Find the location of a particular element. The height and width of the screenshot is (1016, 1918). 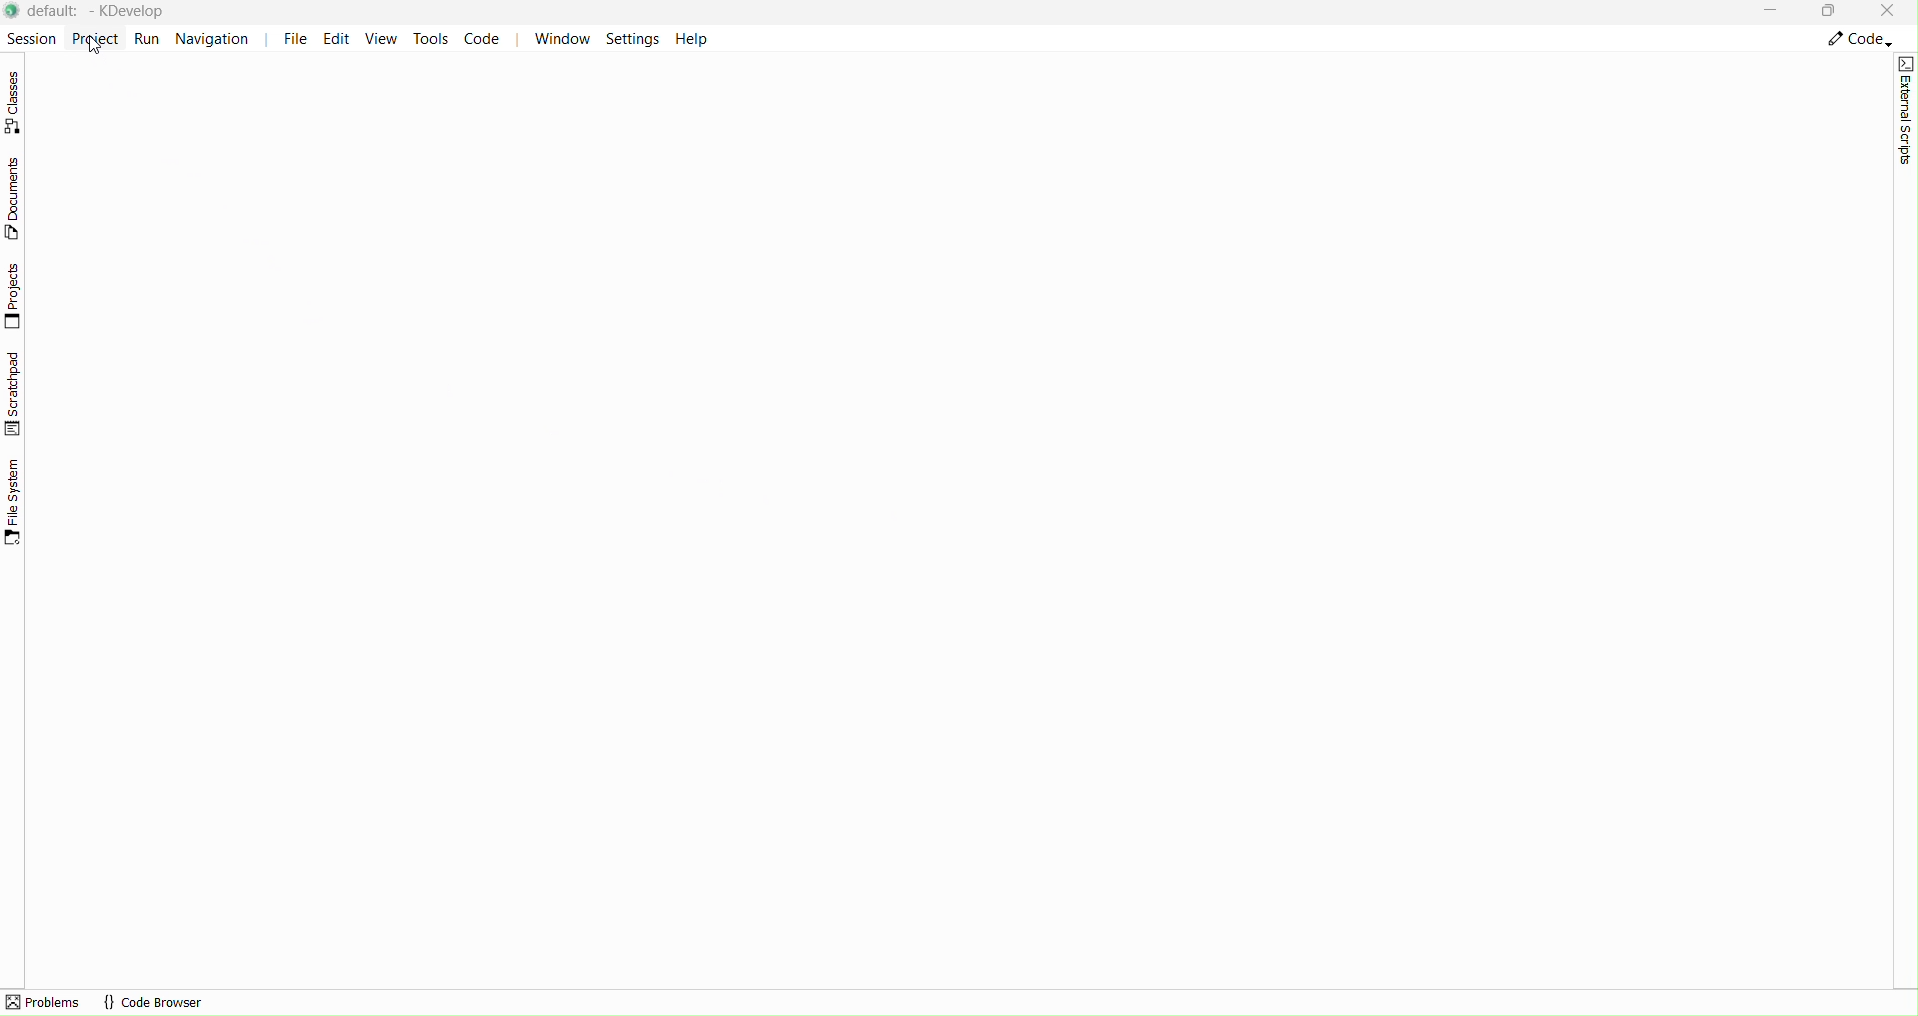

Code is located at coordinates (484, 39).